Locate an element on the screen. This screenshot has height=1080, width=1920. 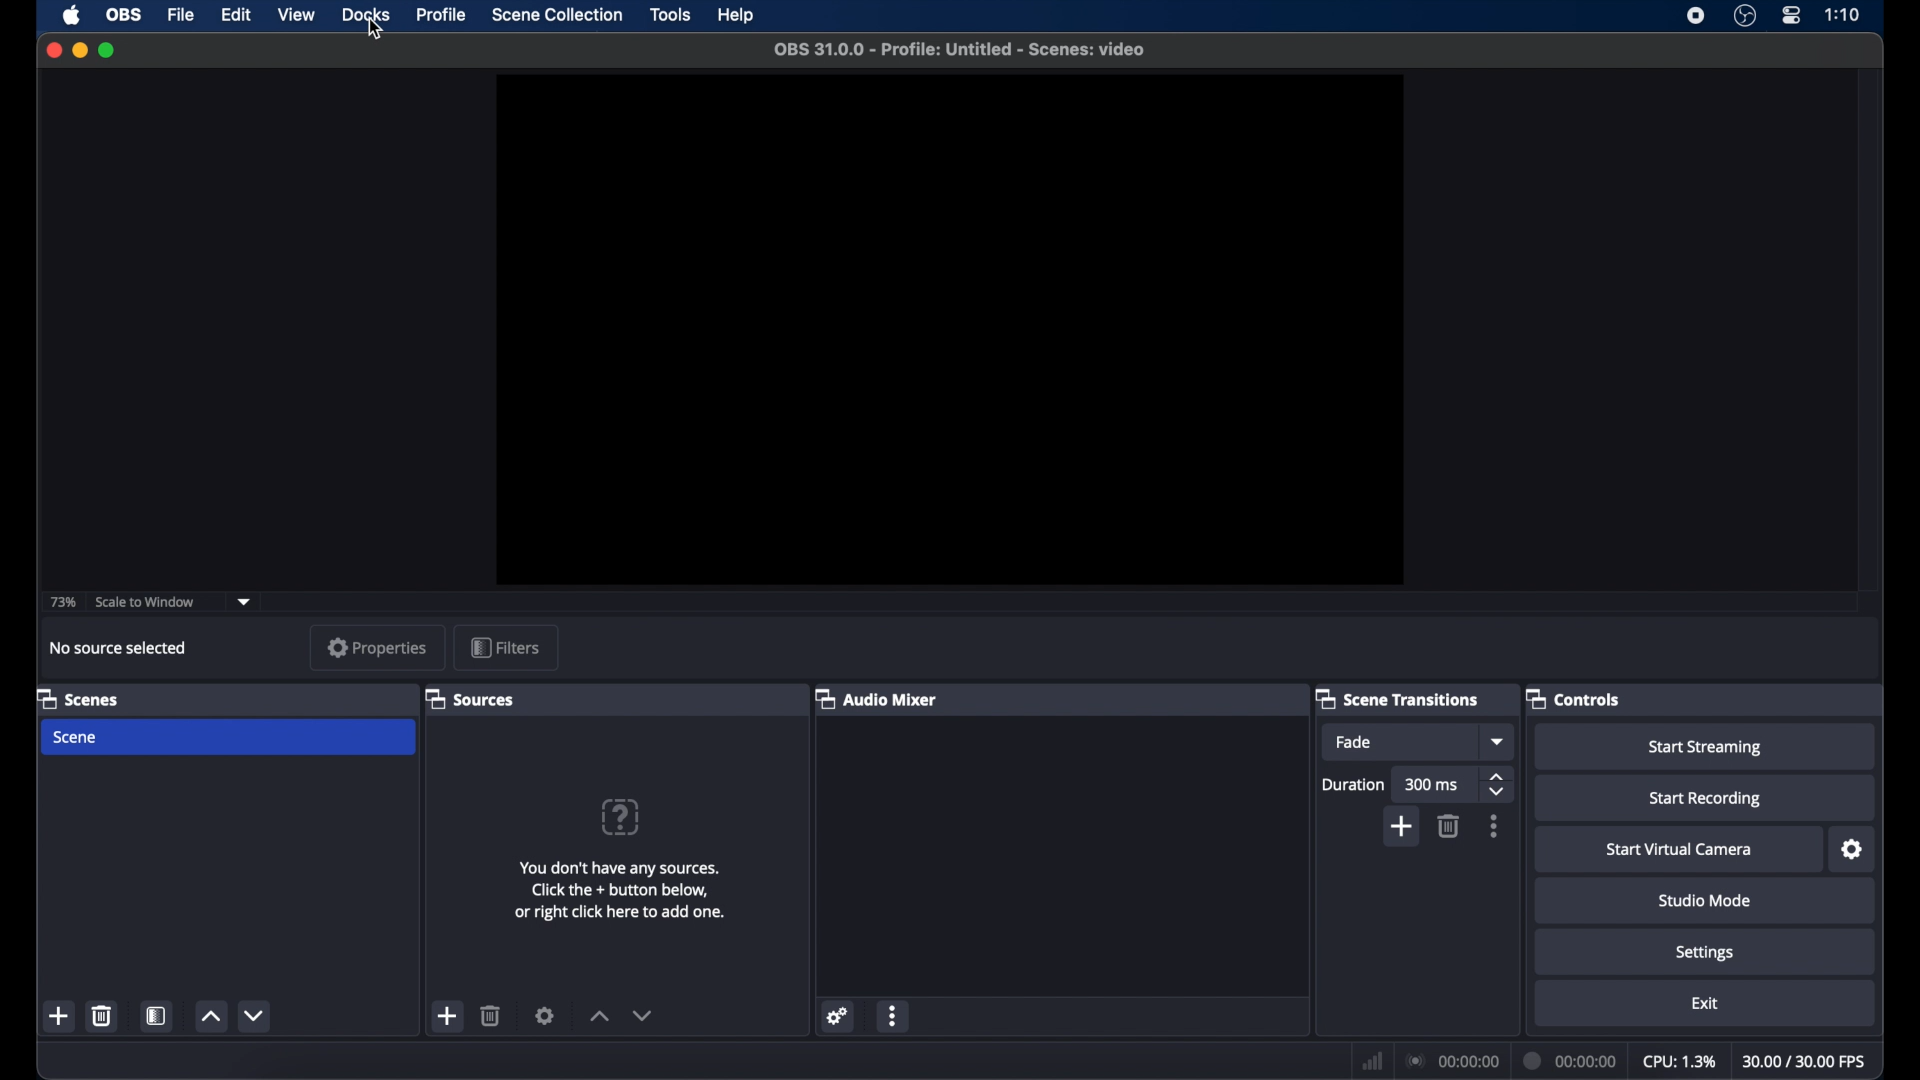
dropdown is located at coordinates (1499, 742).